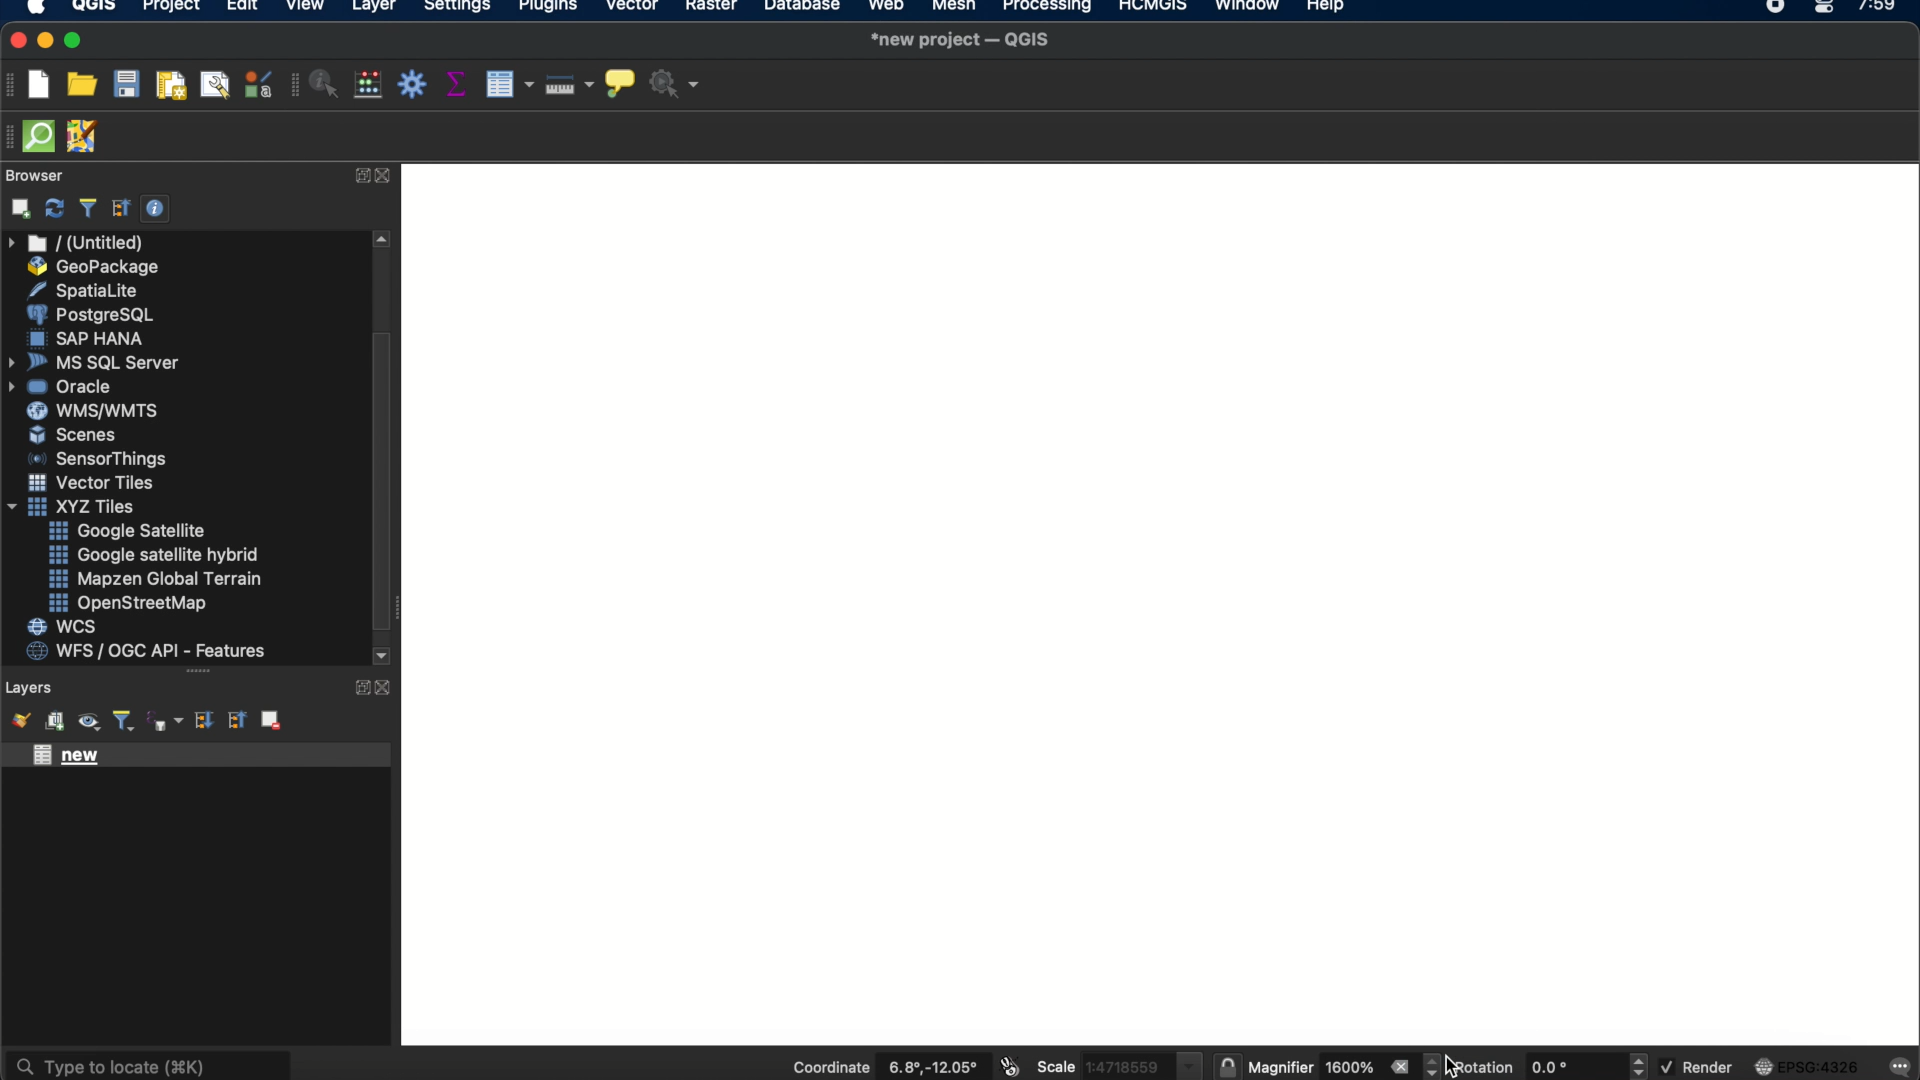 This screenshot has width=1920, height=1080. I want to click on new shape file , so click(74, 757).